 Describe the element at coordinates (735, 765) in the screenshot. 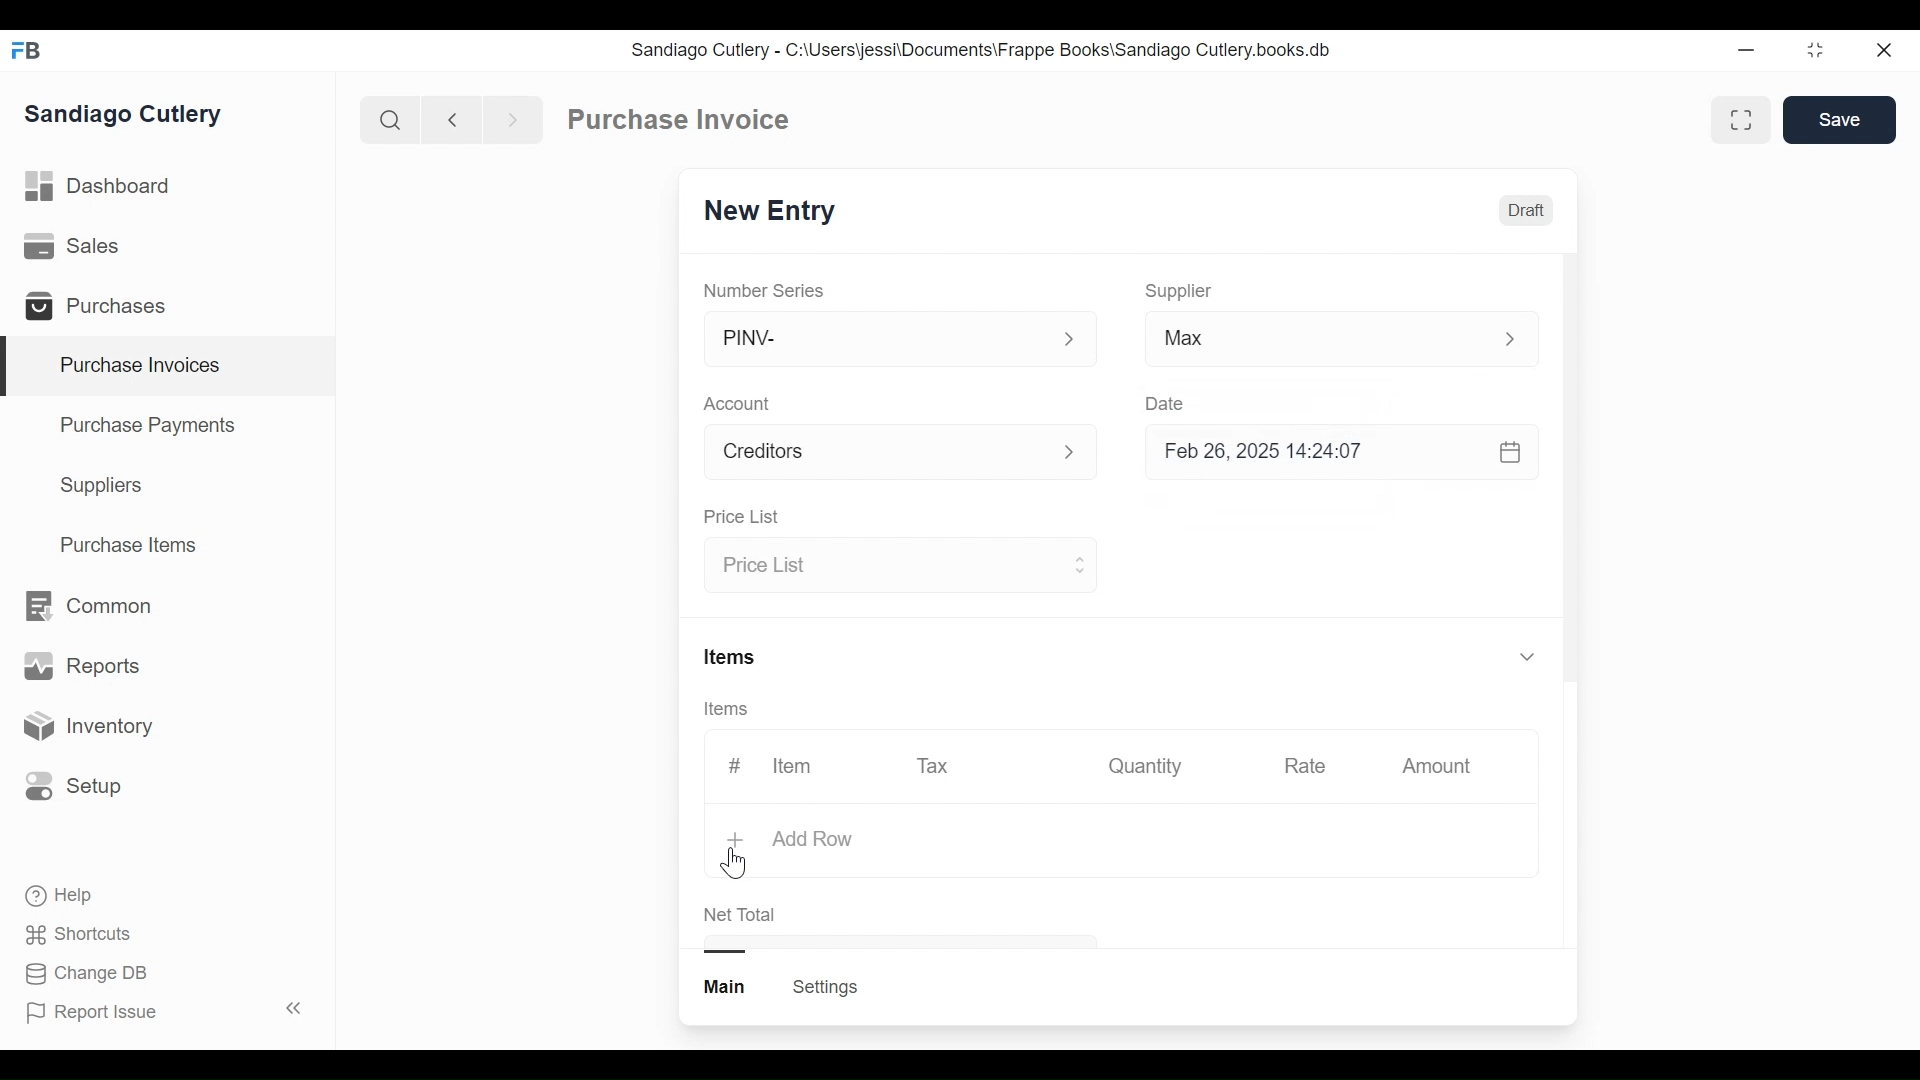

I see `#` at that location.